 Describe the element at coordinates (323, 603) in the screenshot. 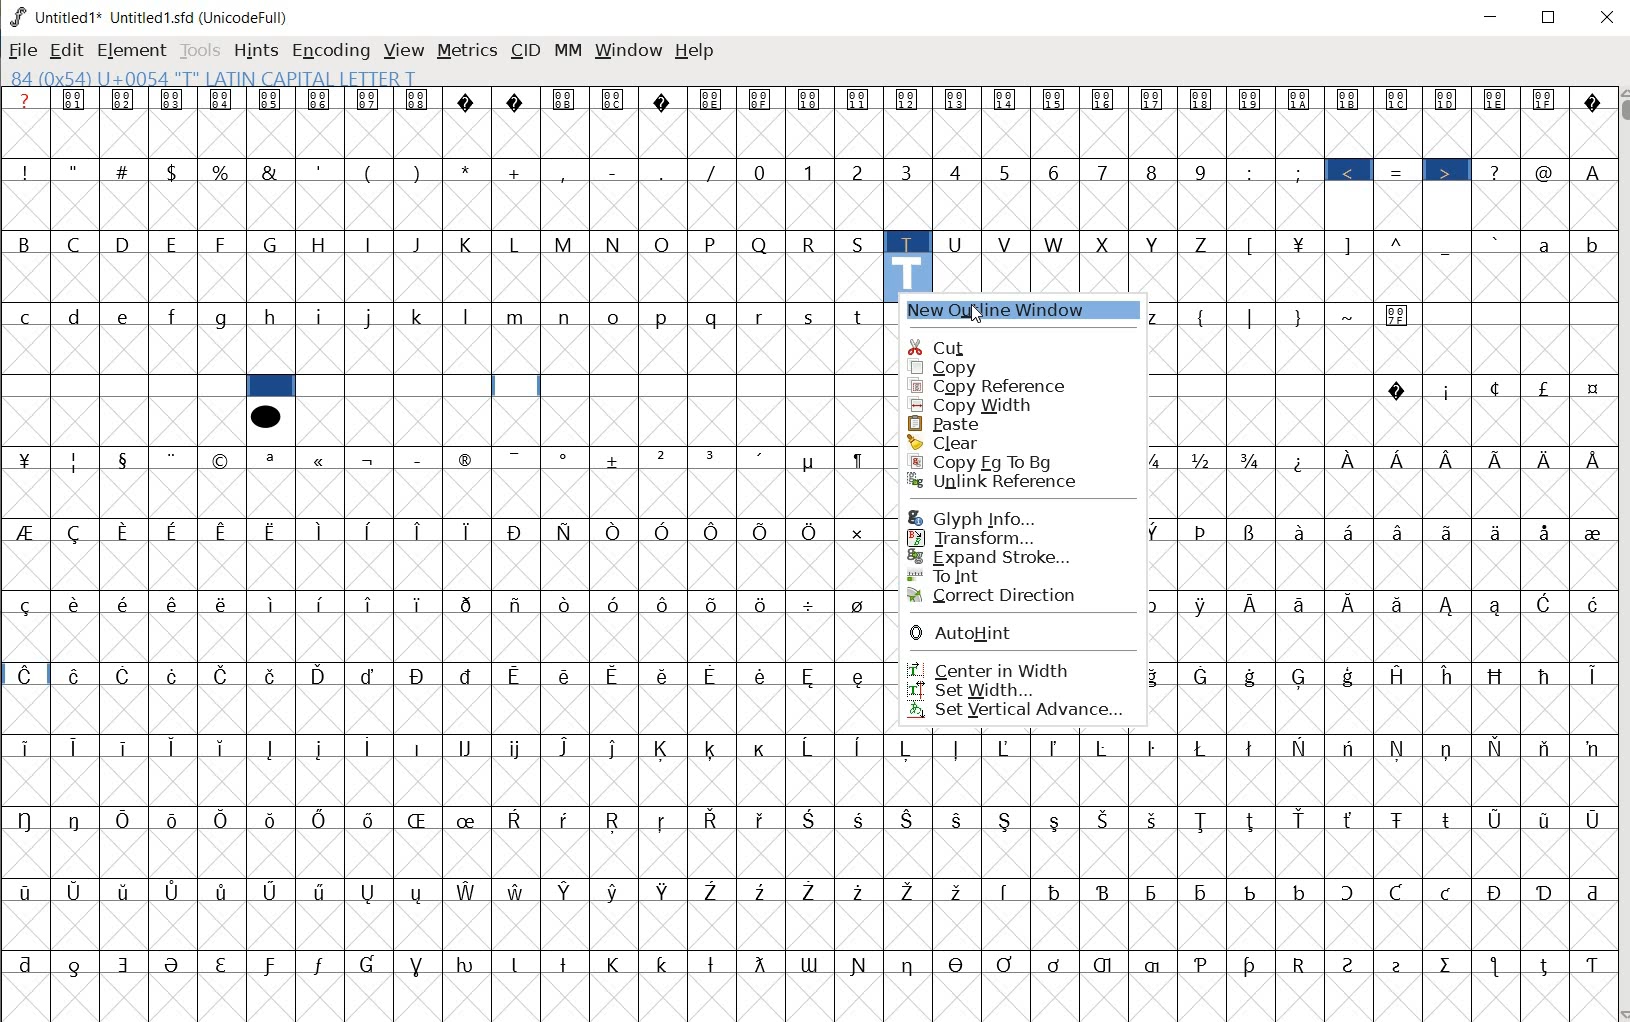

I see `Symbol` at that location.